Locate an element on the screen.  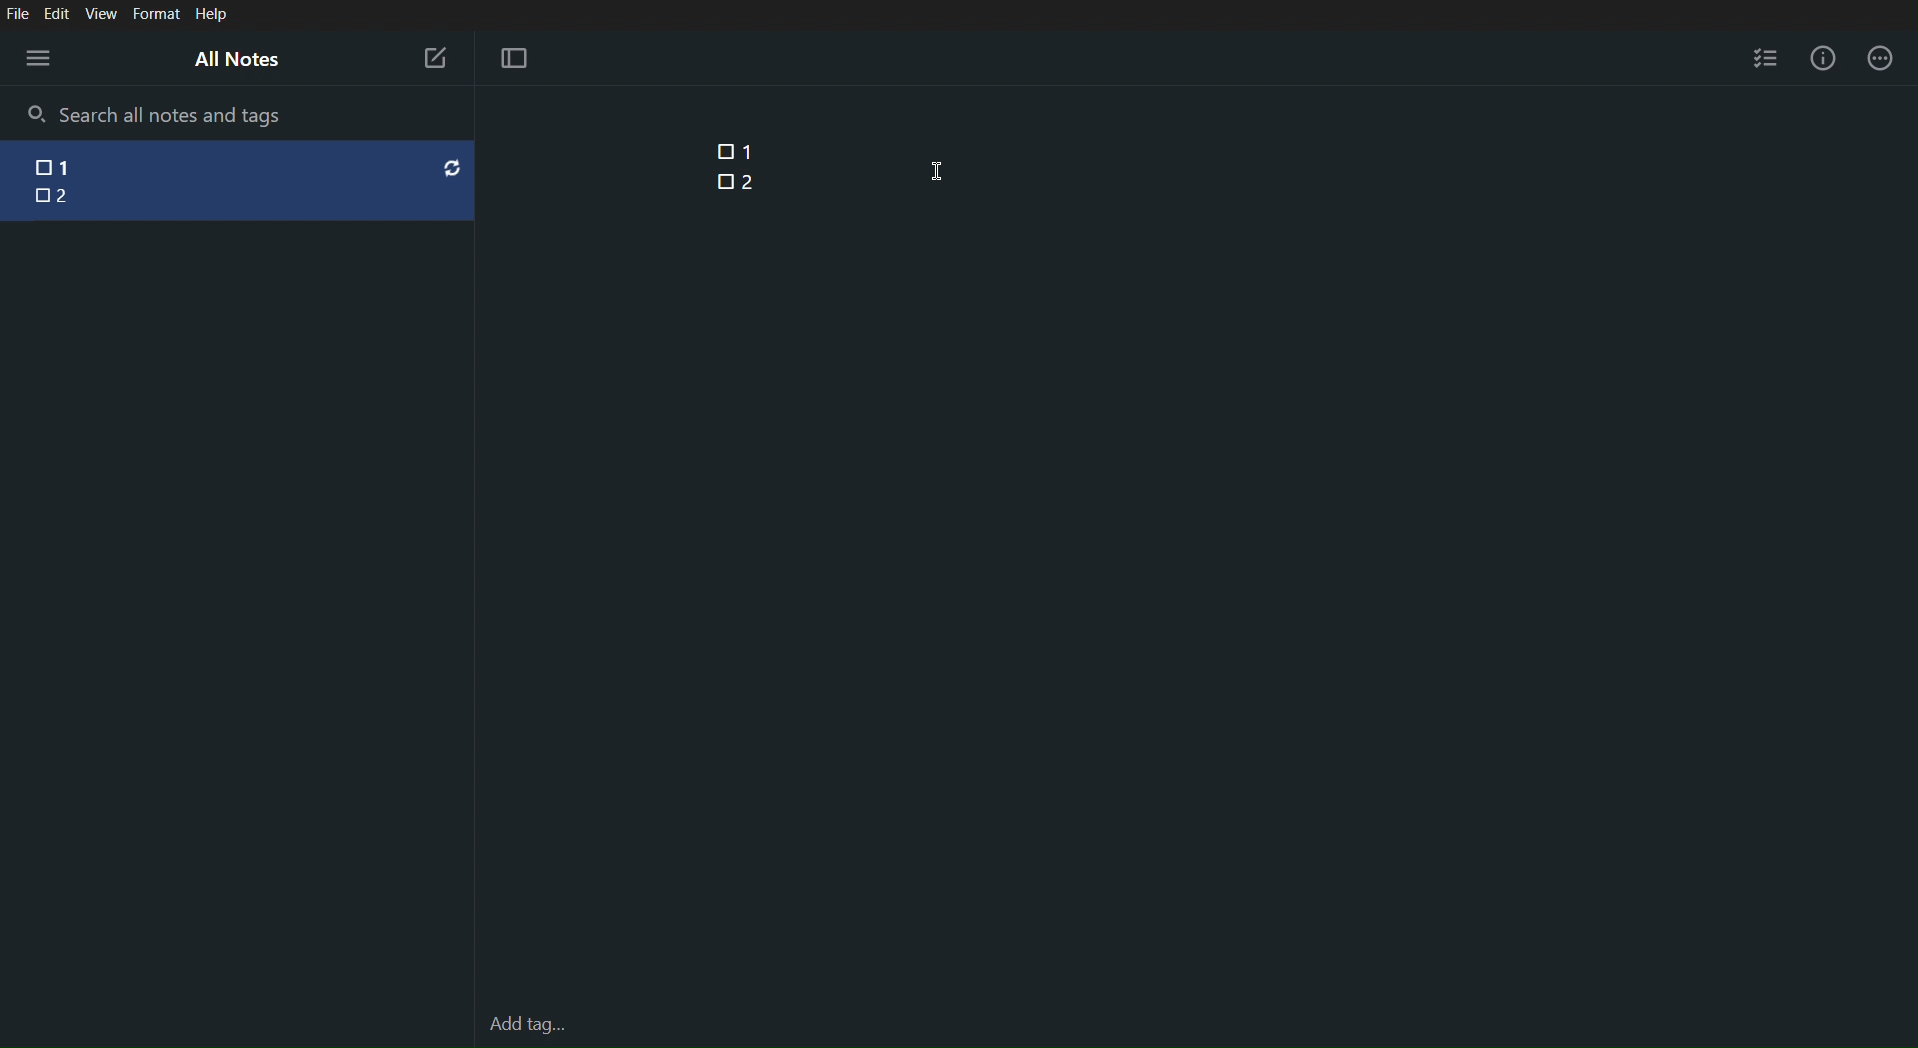
1 is located at coordinates (86, 165).